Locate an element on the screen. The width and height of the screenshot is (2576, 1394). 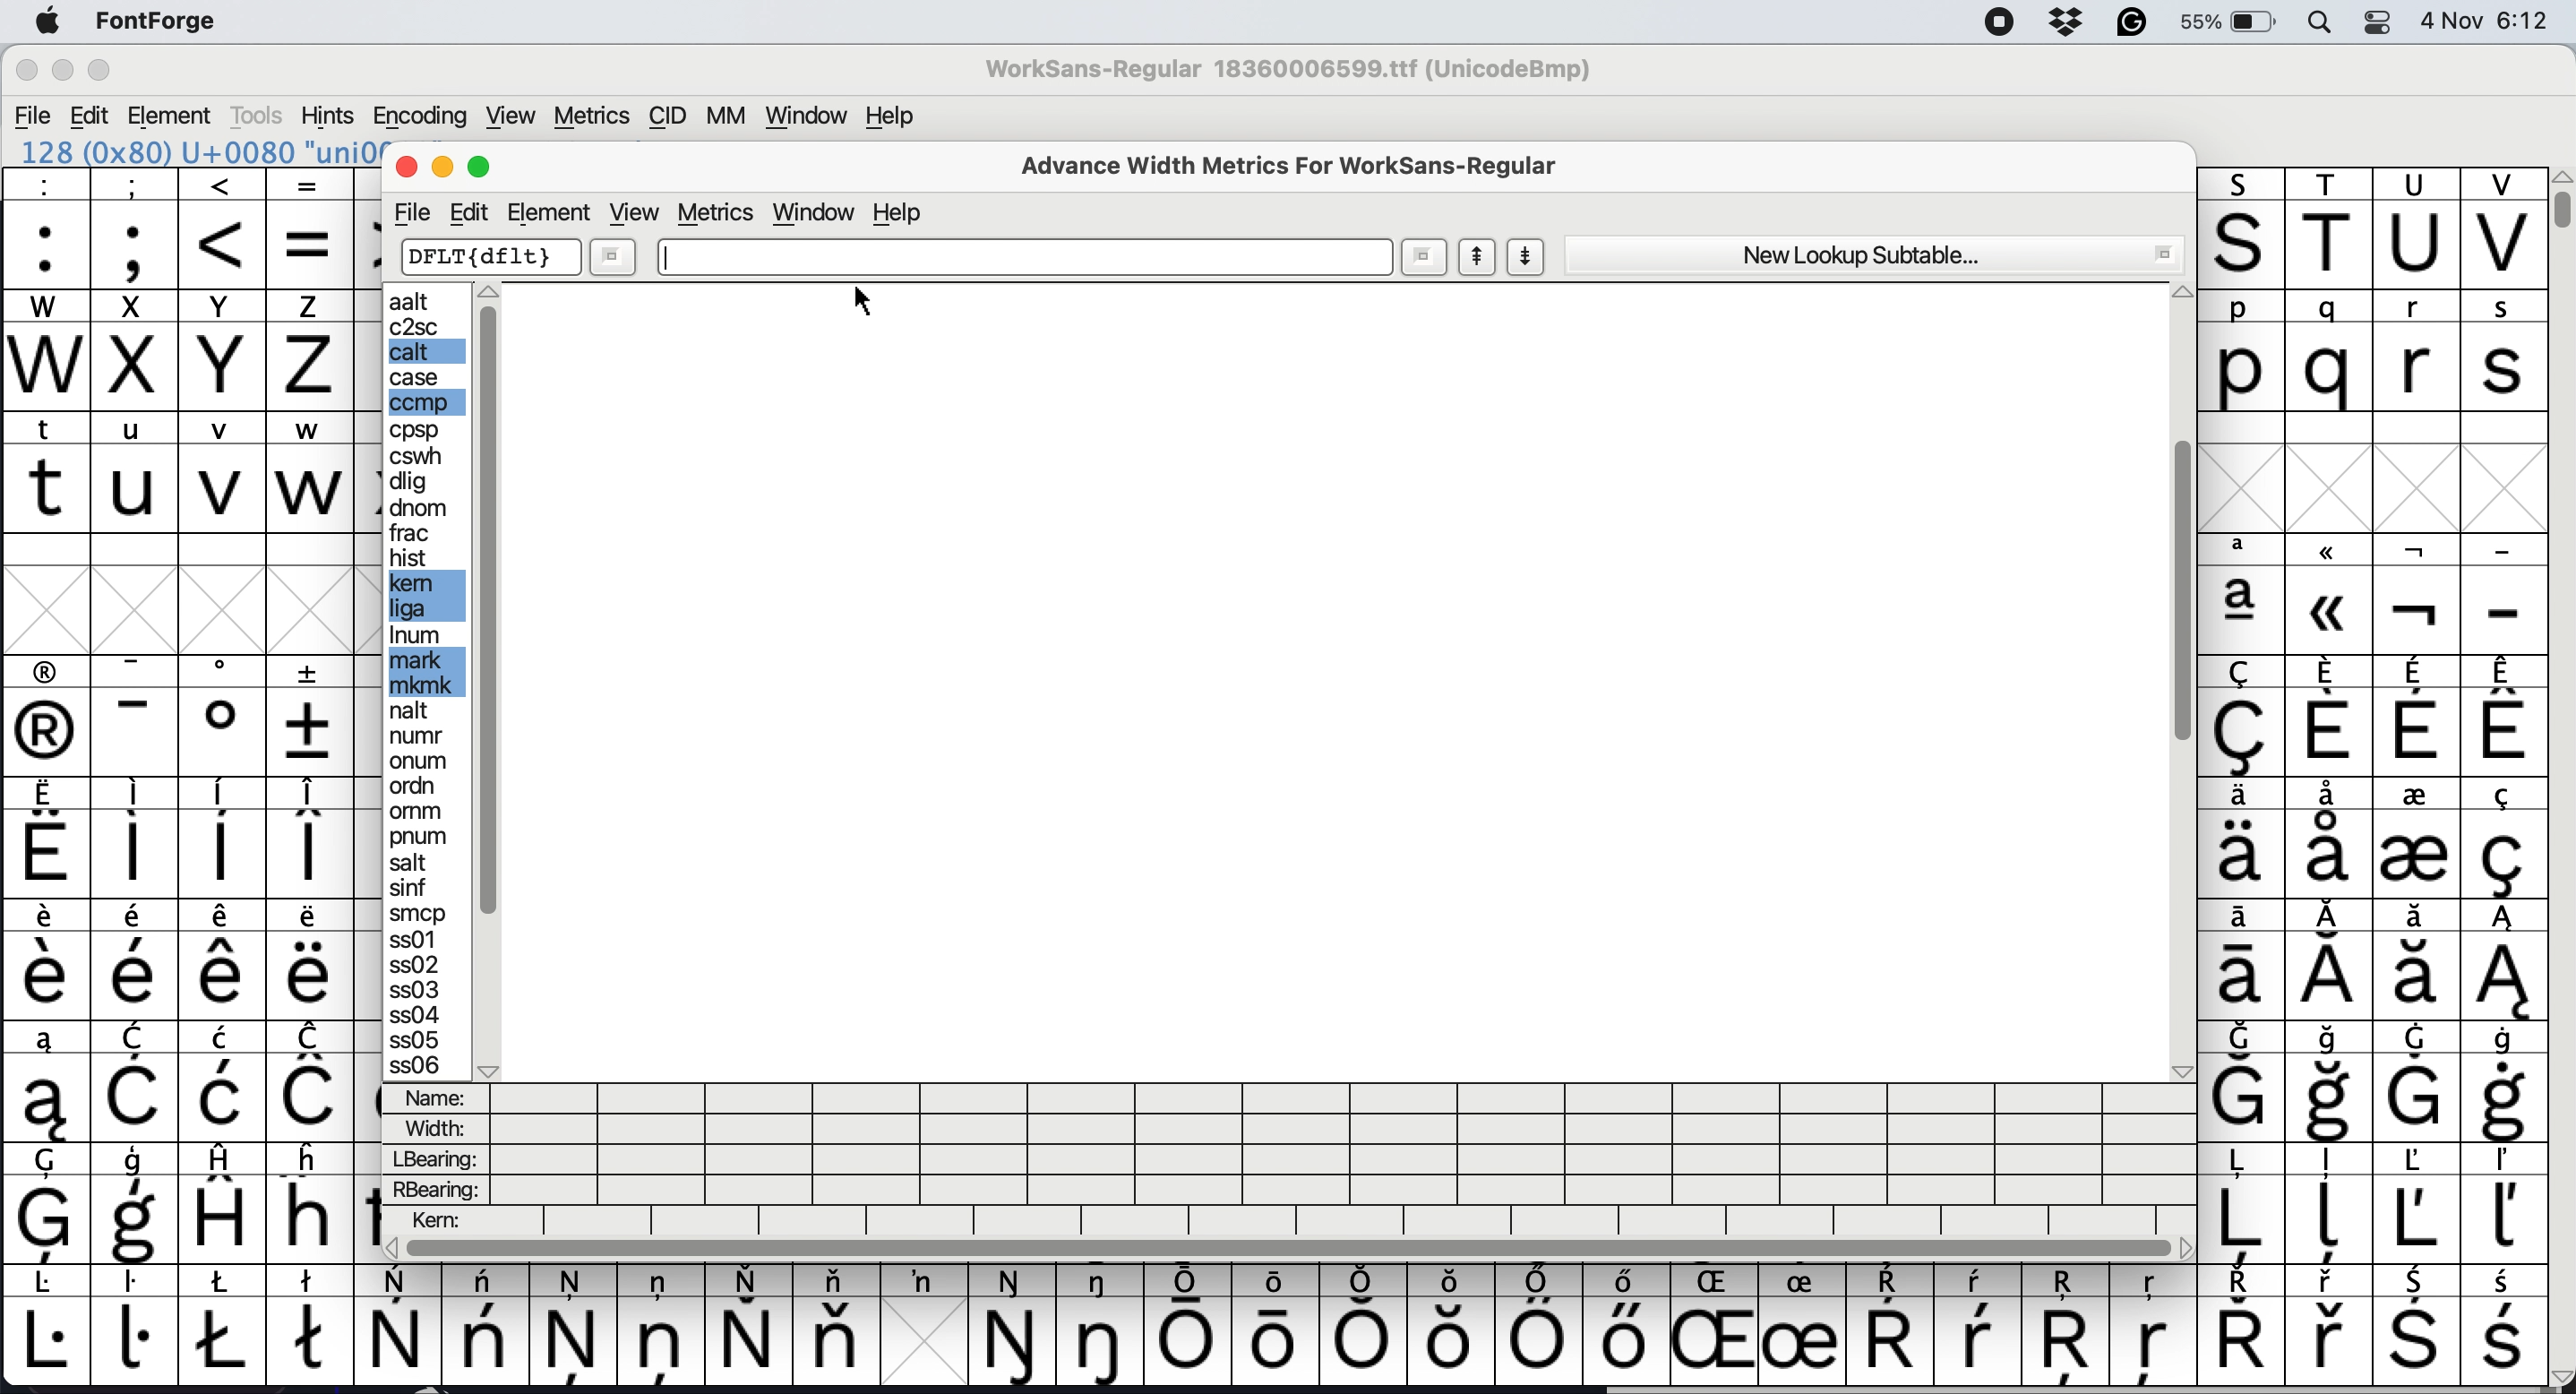
close is located at coordinates (401, 165).